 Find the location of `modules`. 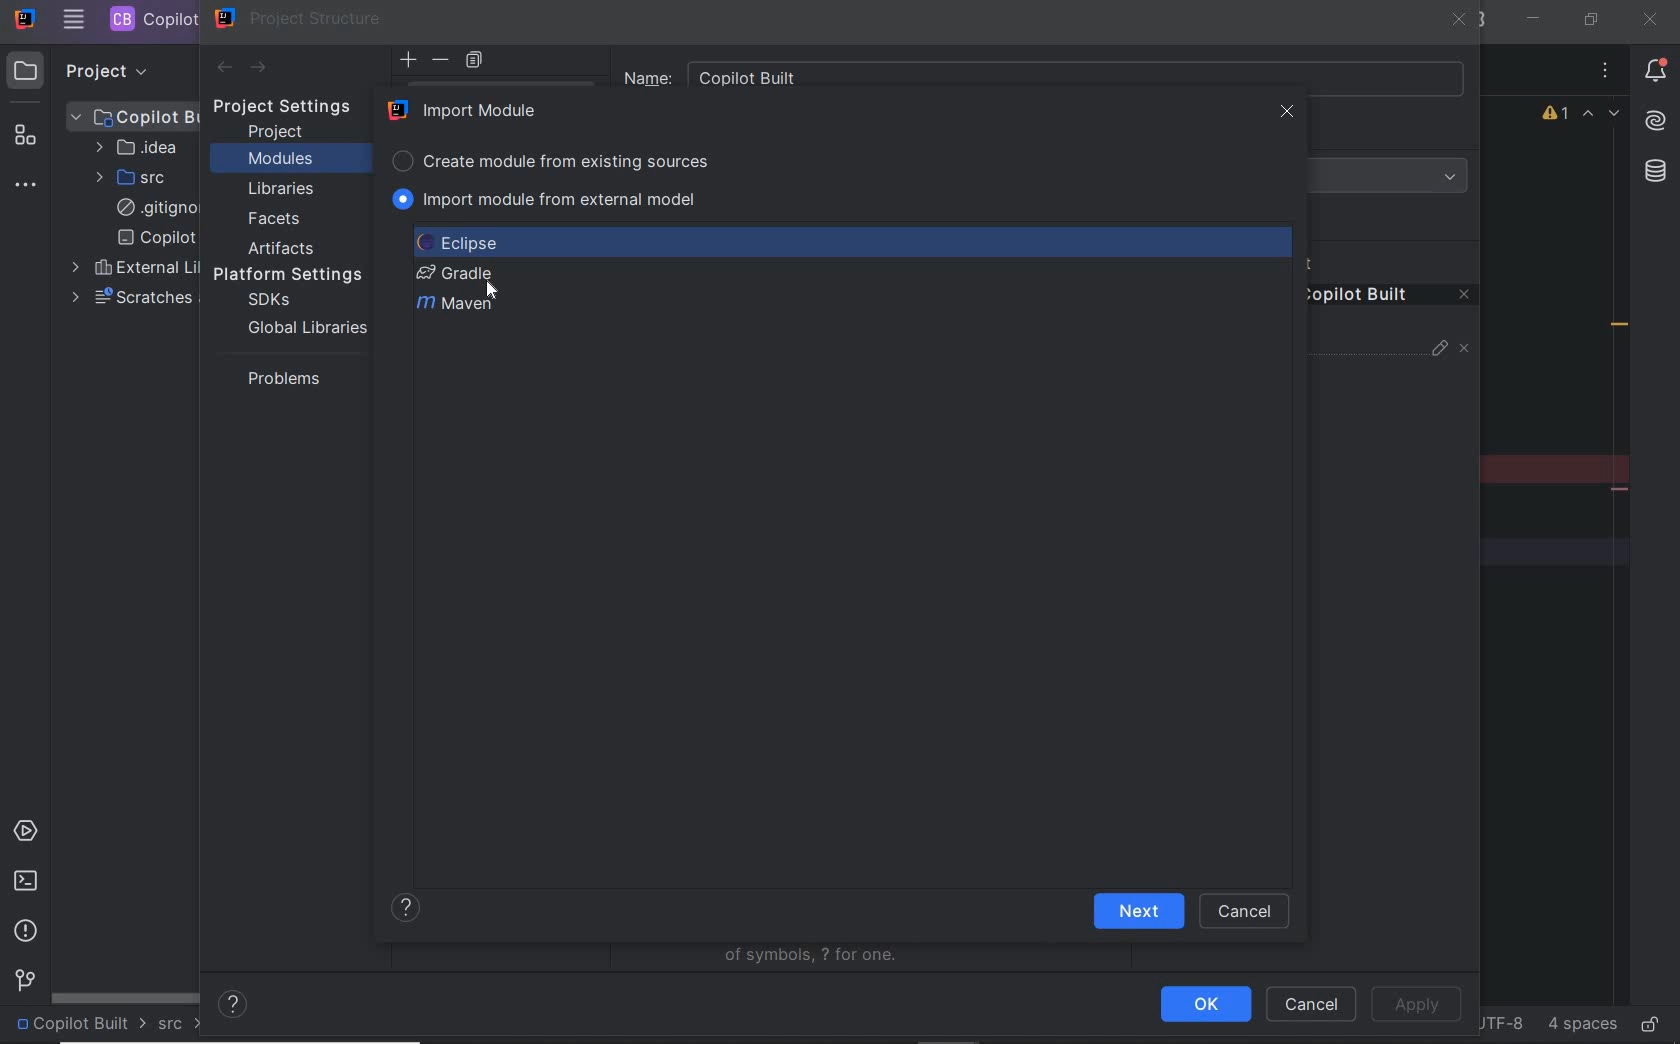

modules is located at coordinates (280, 160).